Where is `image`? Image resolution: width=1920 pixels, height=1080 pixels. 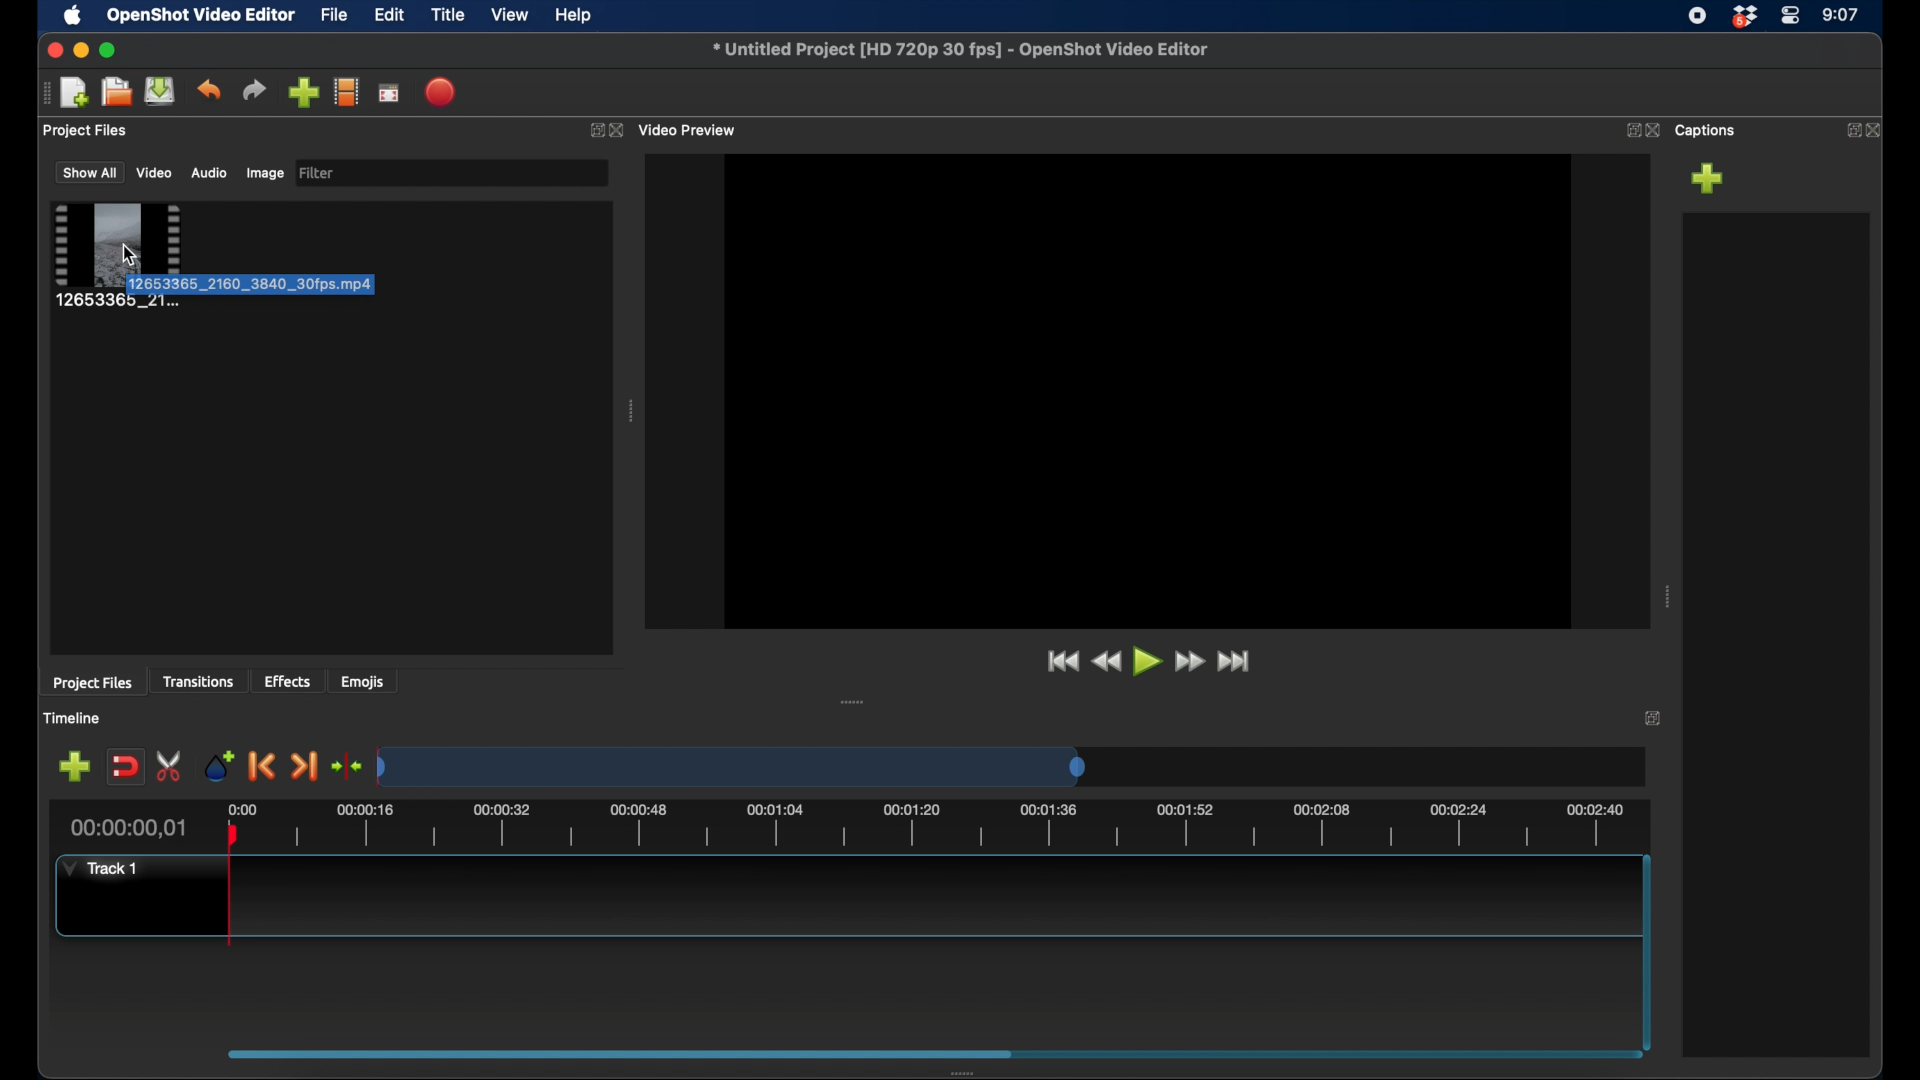
image is located at coordinates (264, 173).